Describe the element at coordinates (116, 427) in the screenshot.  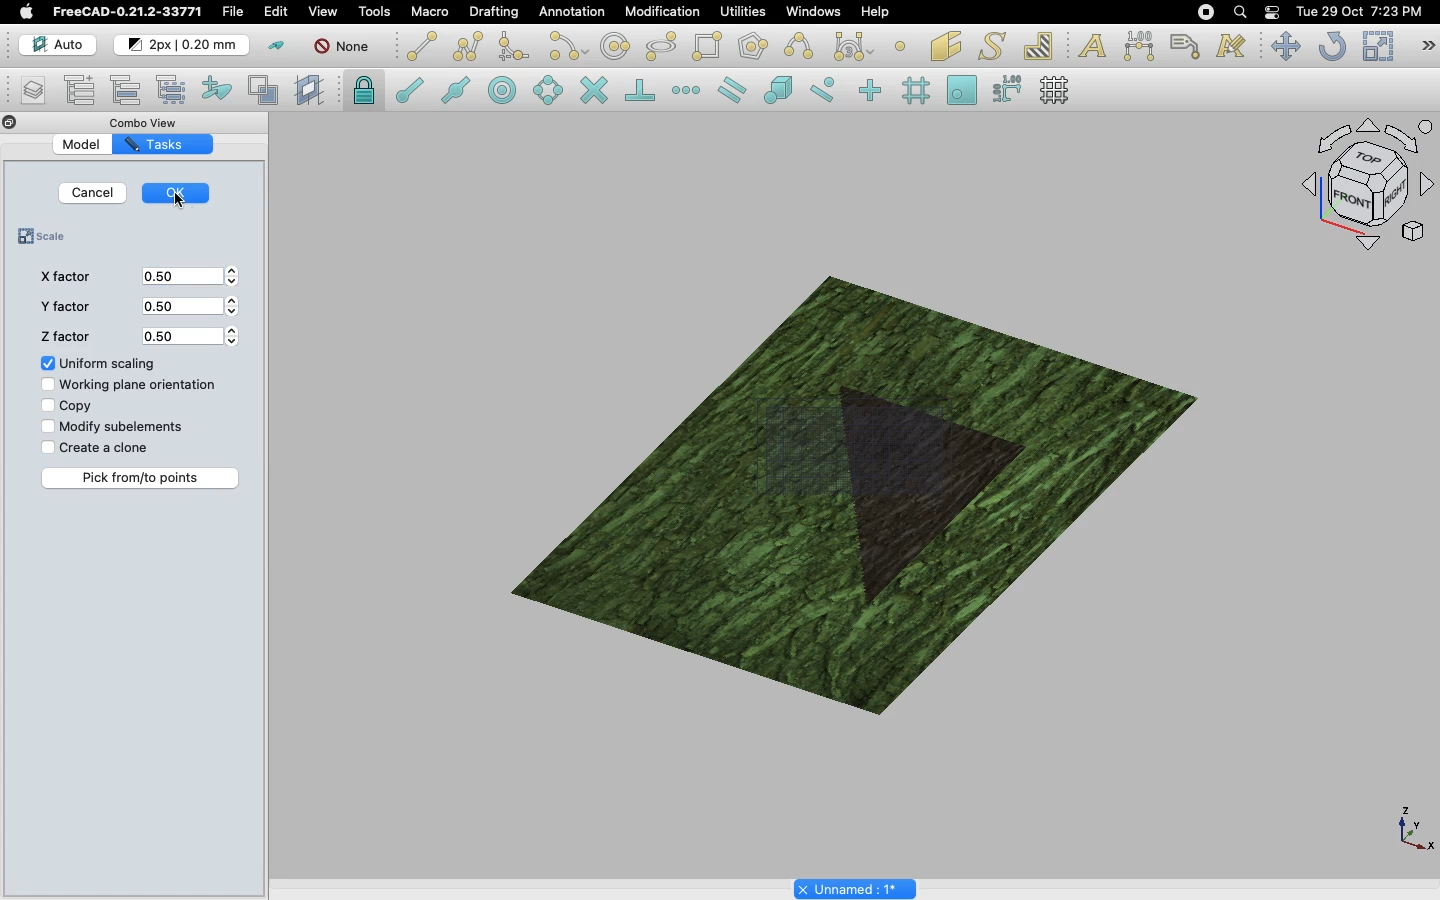
I see `Modify subelements` at that location.